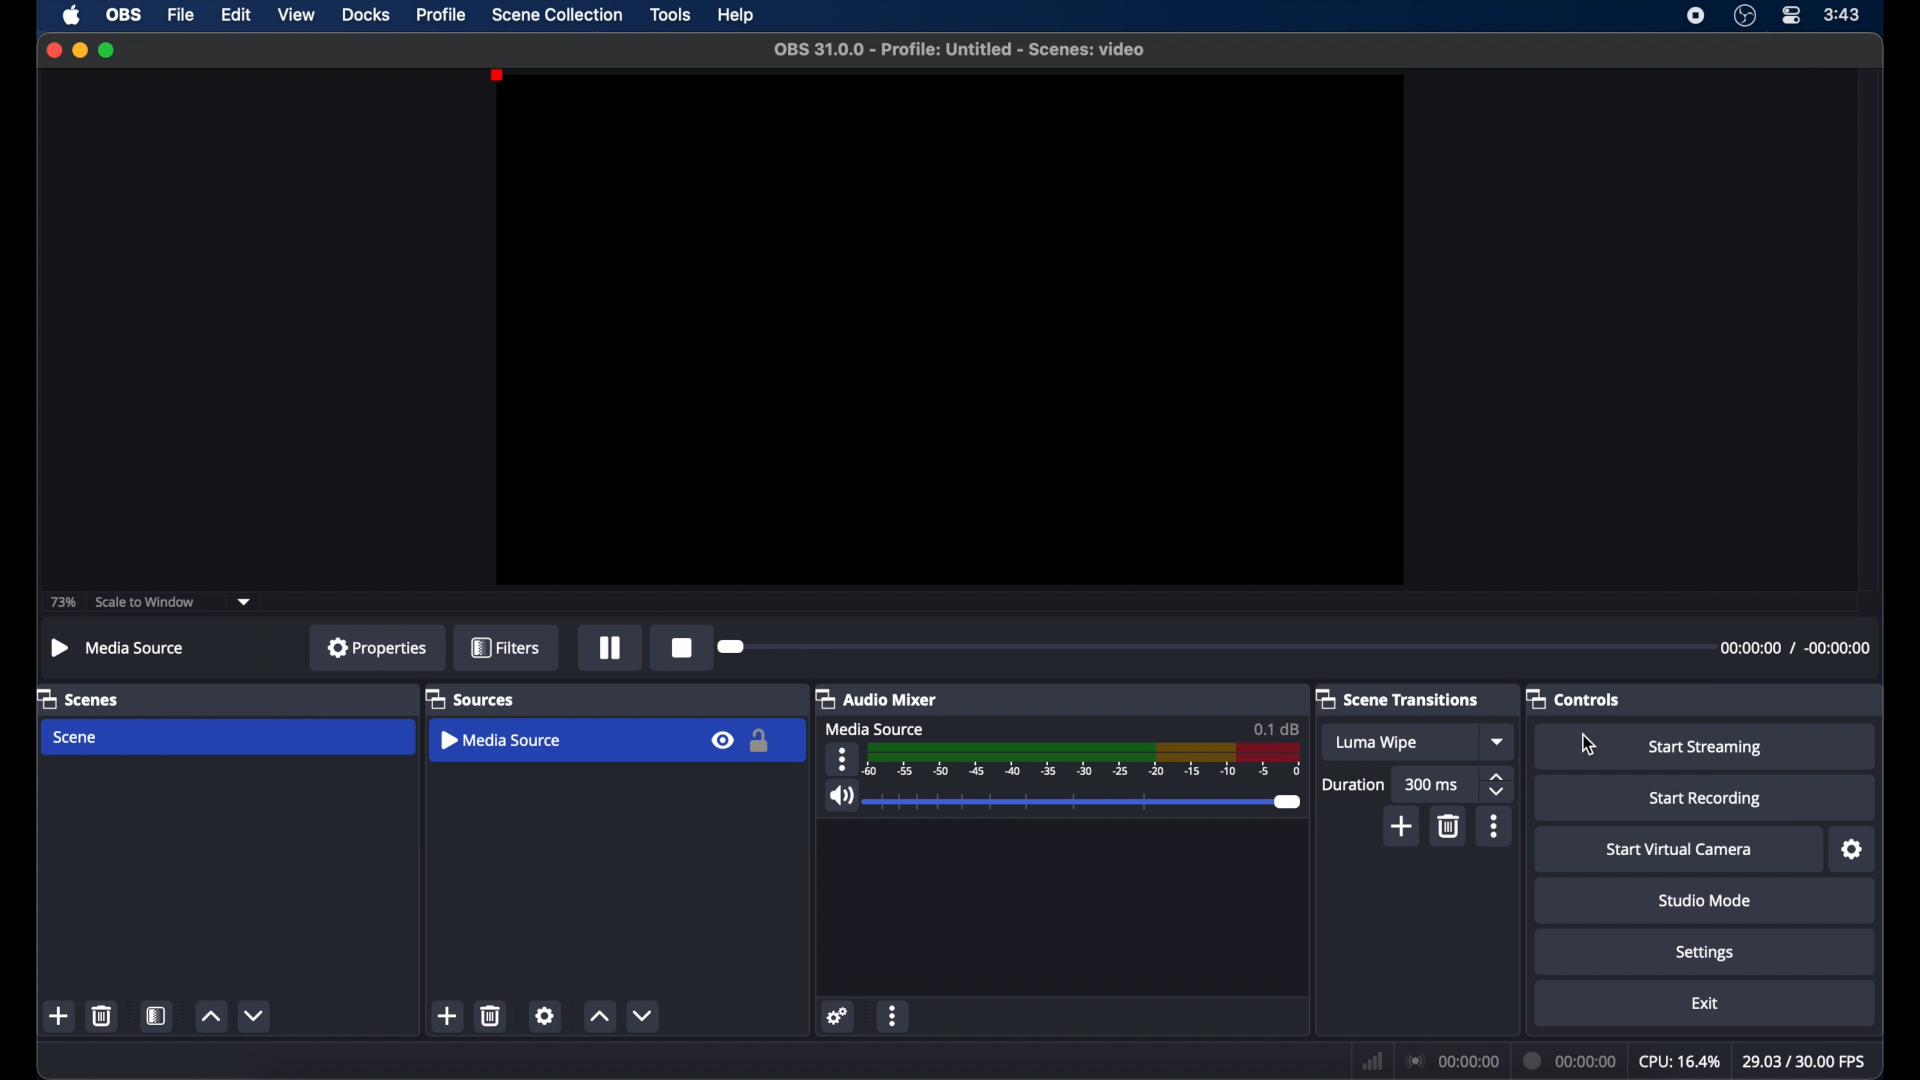 This screenshot has width=1920, height=1080. Describe the element at coordinates (60, 1015) in the screenshot. I see `add` at that location.